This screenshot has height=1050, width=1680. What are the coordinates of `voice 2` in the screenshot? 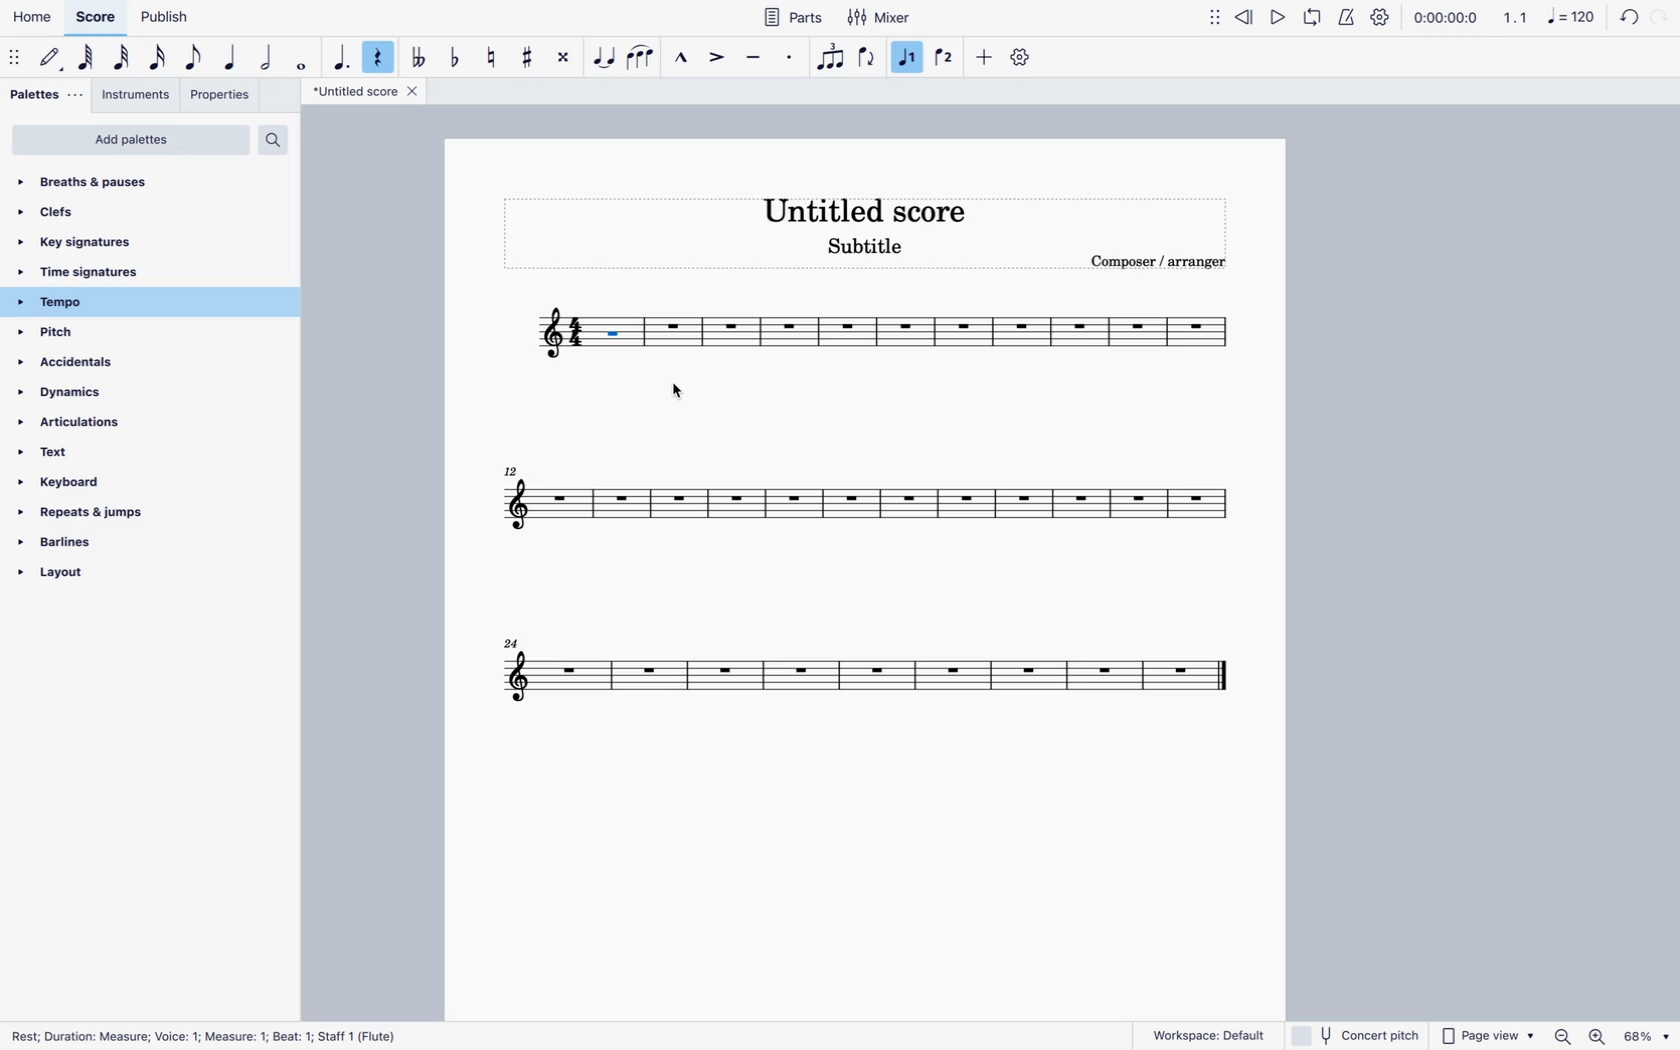 It's located at (946, 57).